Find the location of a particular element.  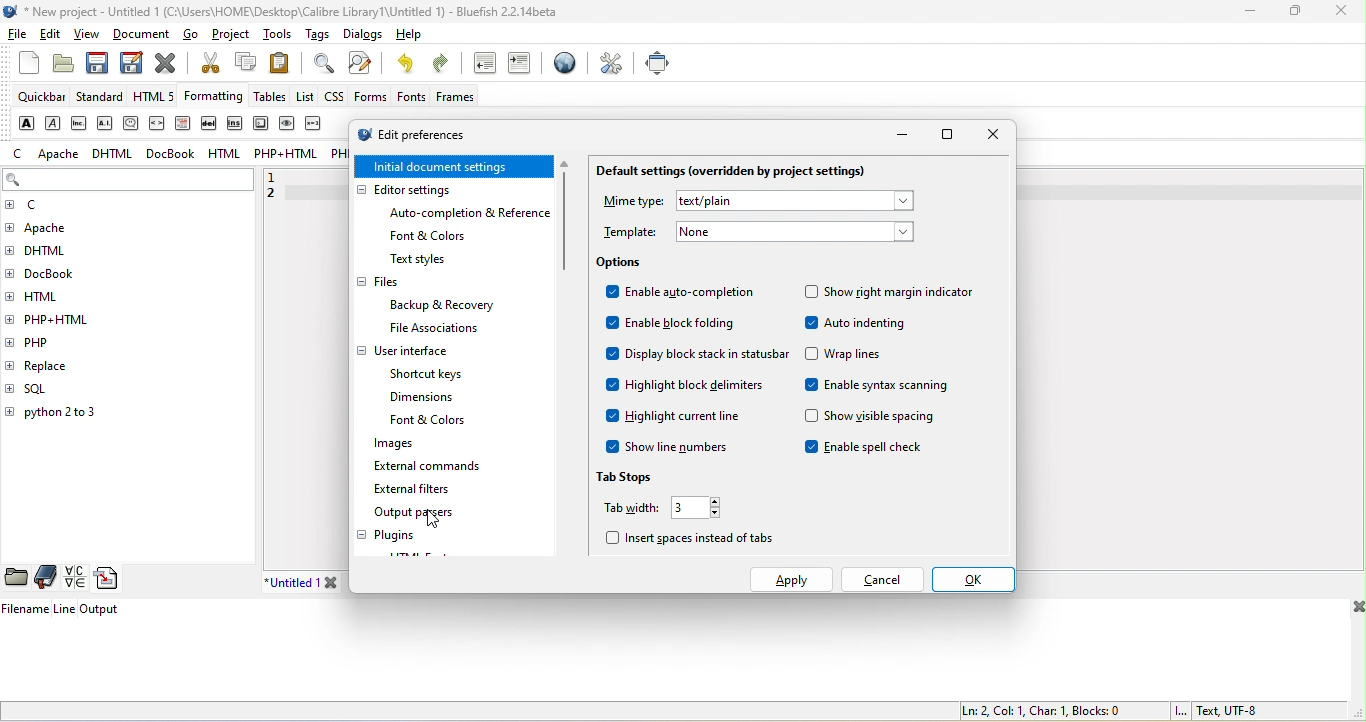

user interface is located at coordinates (405, 352).